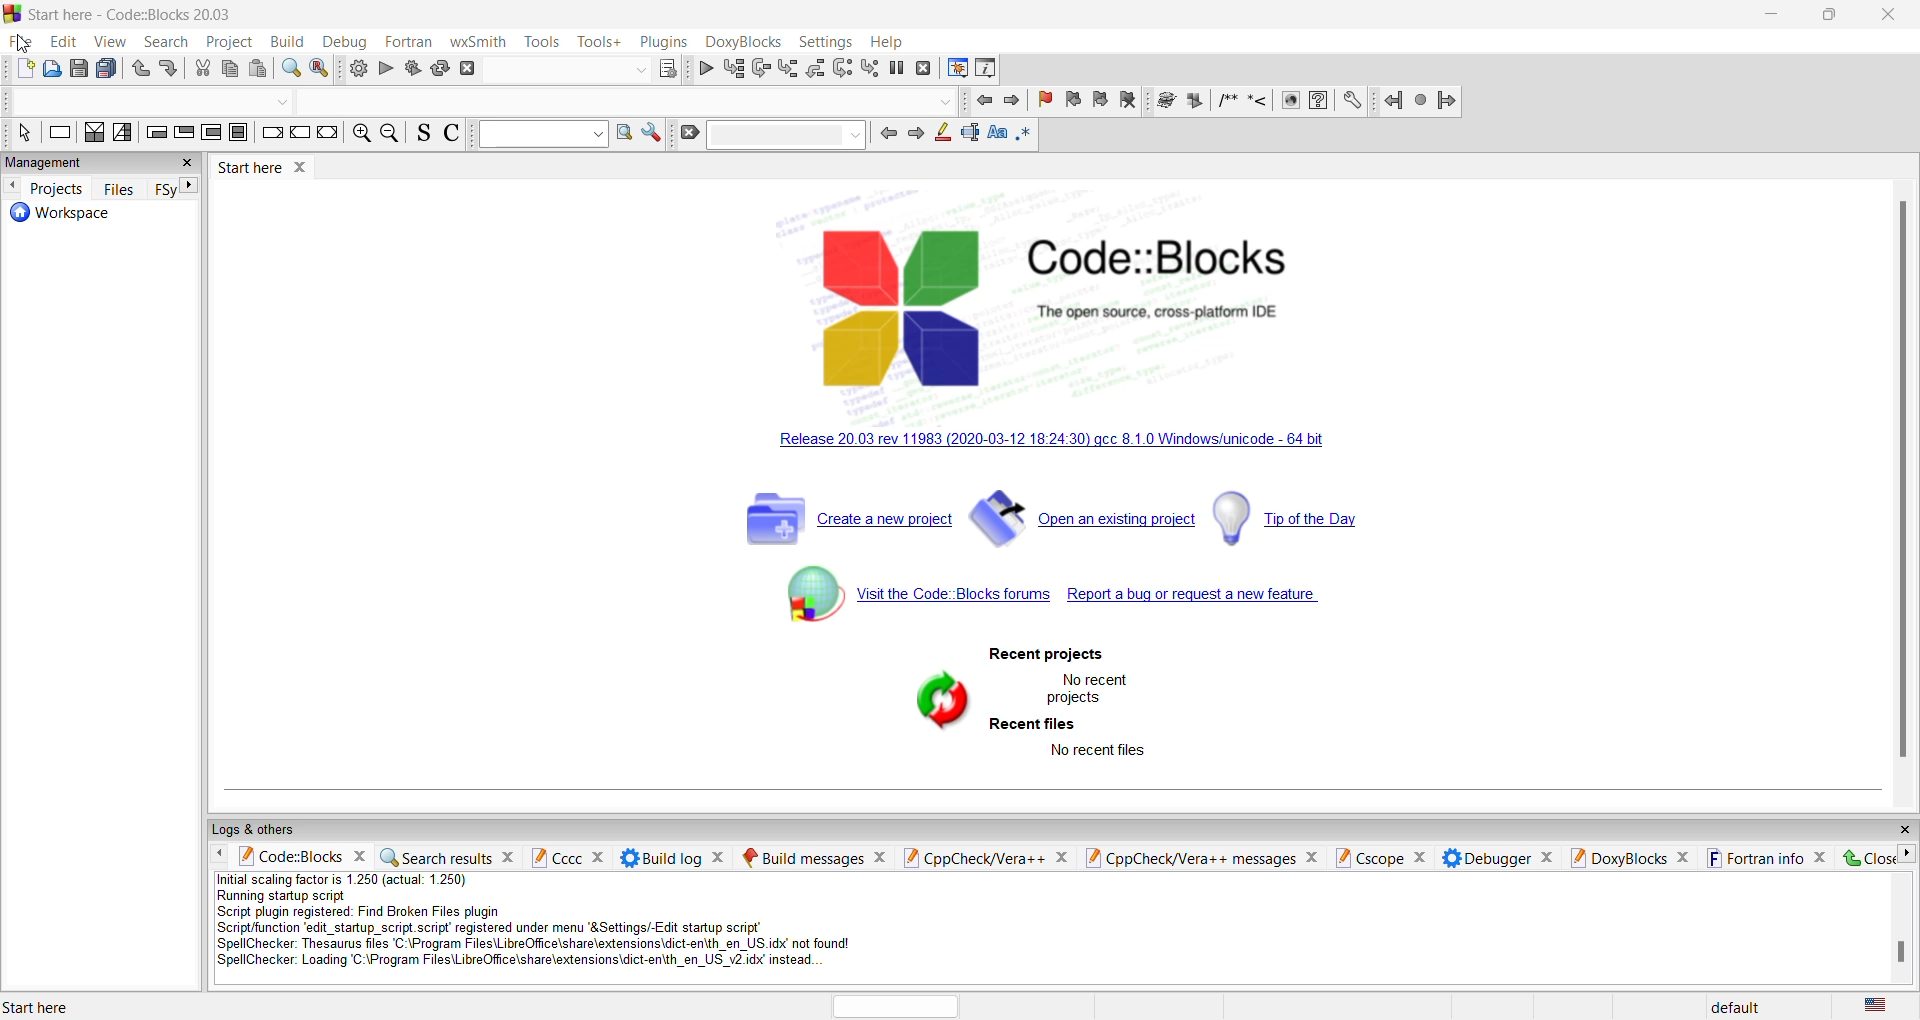  I want to click on title, so click(157, 14).